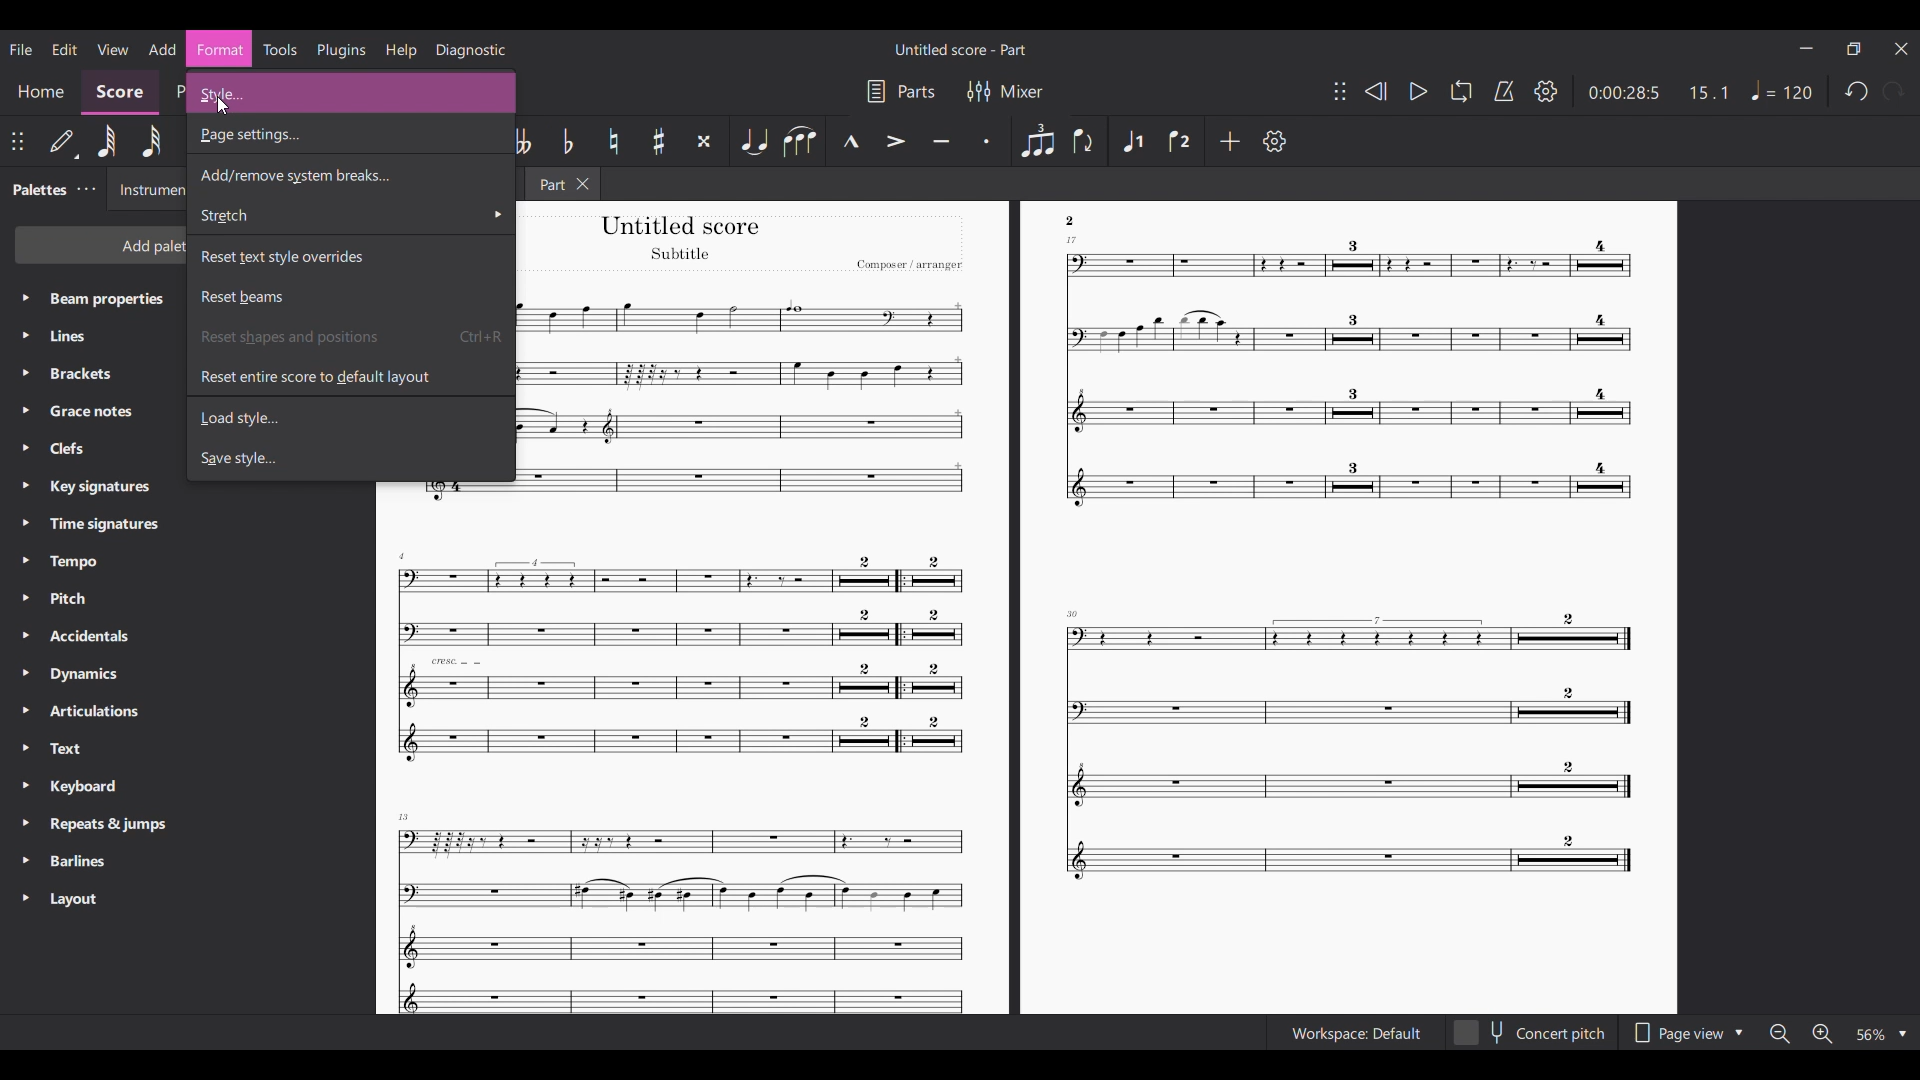 The width and height of the screenshot is (1920, 1080). I want to click on , so click(679, 223).